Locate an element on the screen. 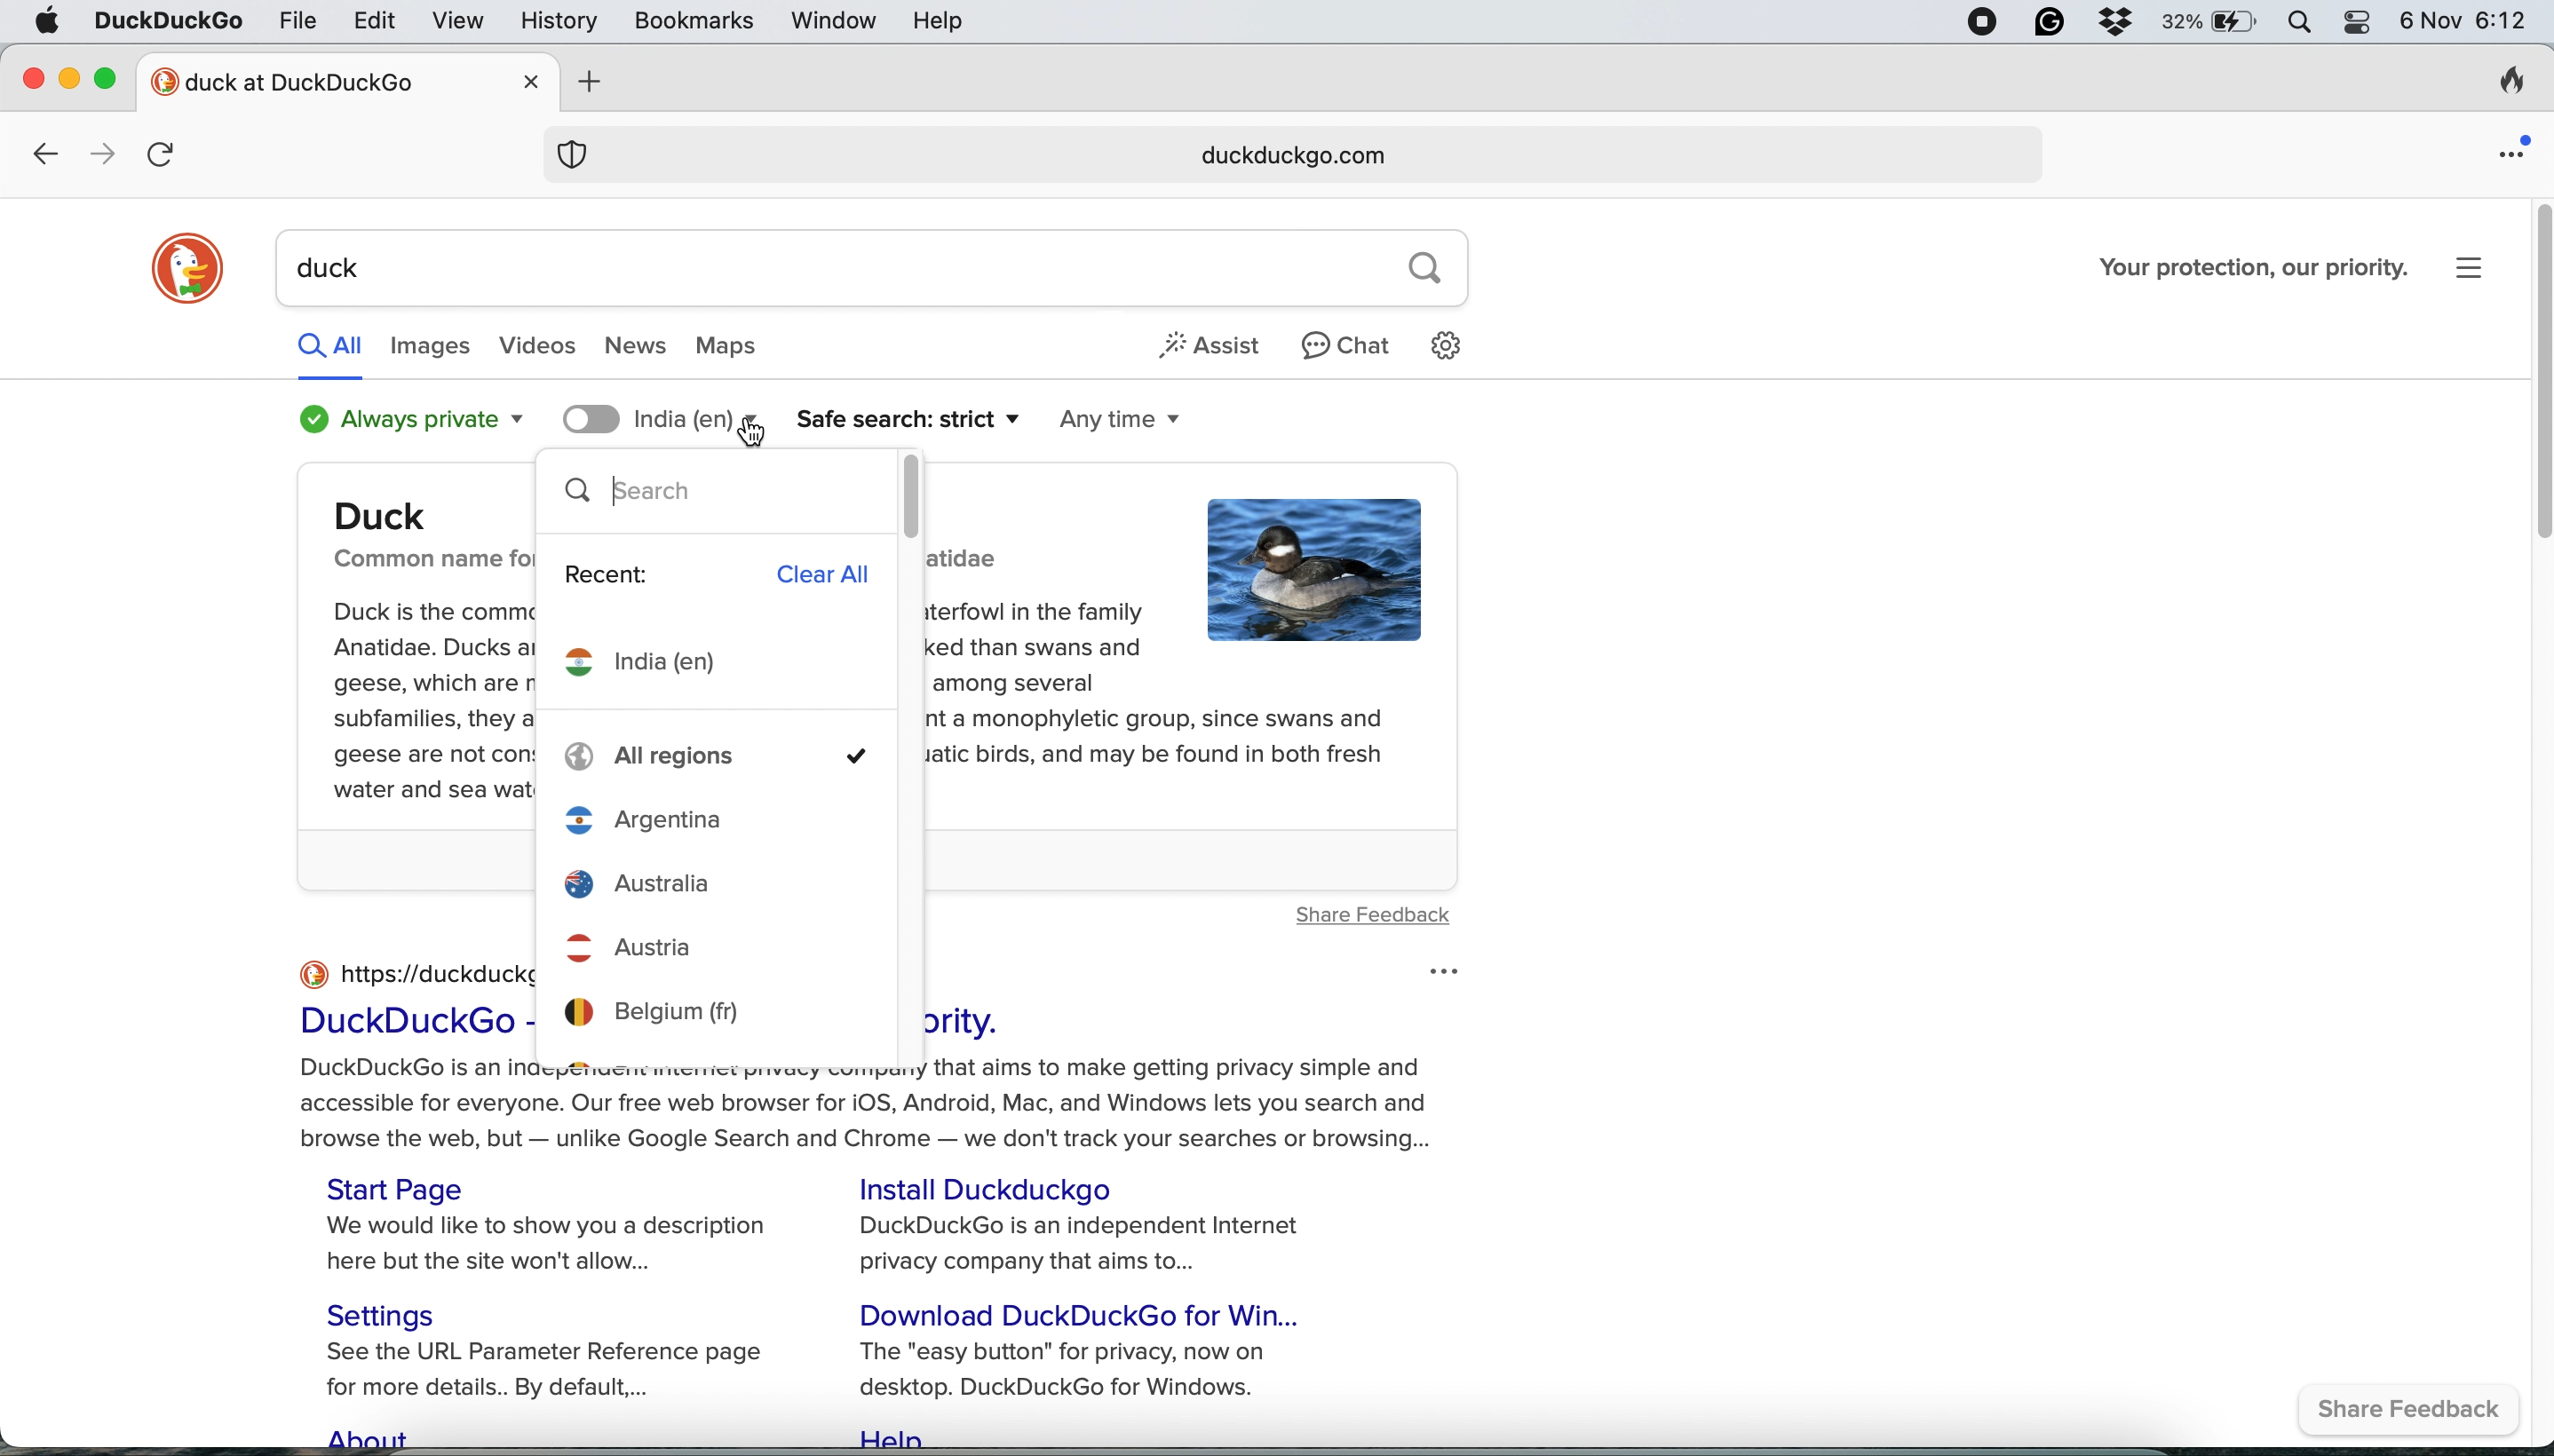 This screenshot has width=2554, height=1456. videos is located at coordinates (542, 347).